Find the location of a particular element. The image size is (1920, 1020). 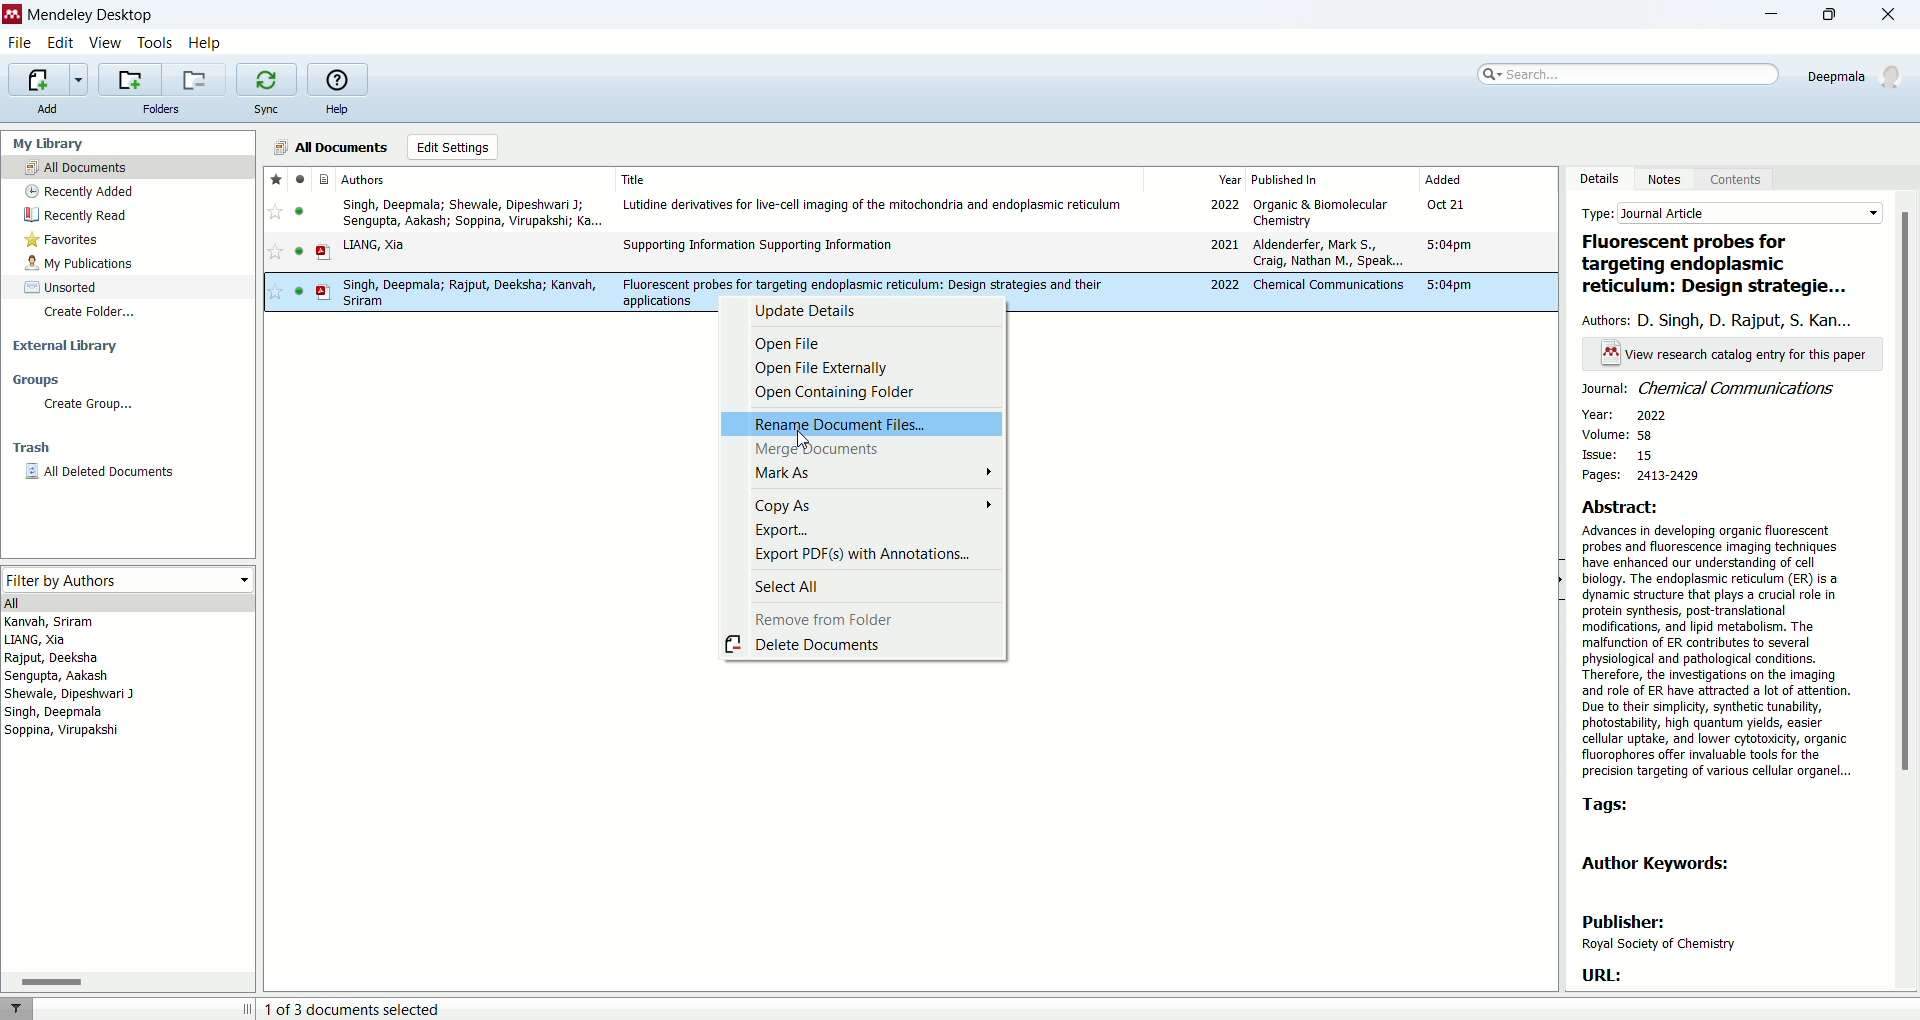

filter is located at coordinates (18, 1006).